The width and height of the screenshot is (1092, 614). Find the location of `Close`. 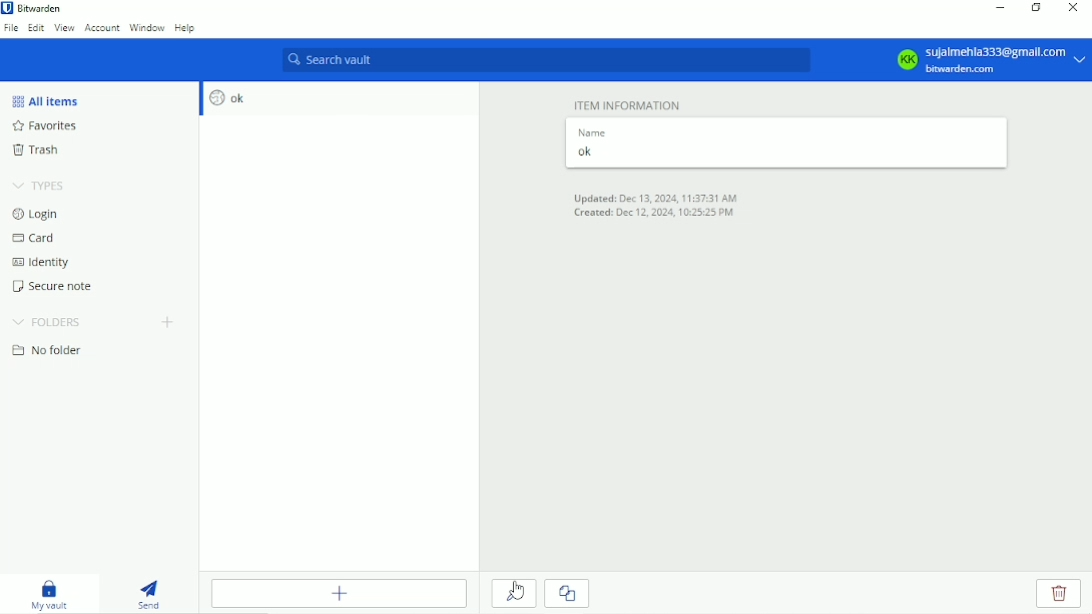

Close is located at coordinates (1073, 8).